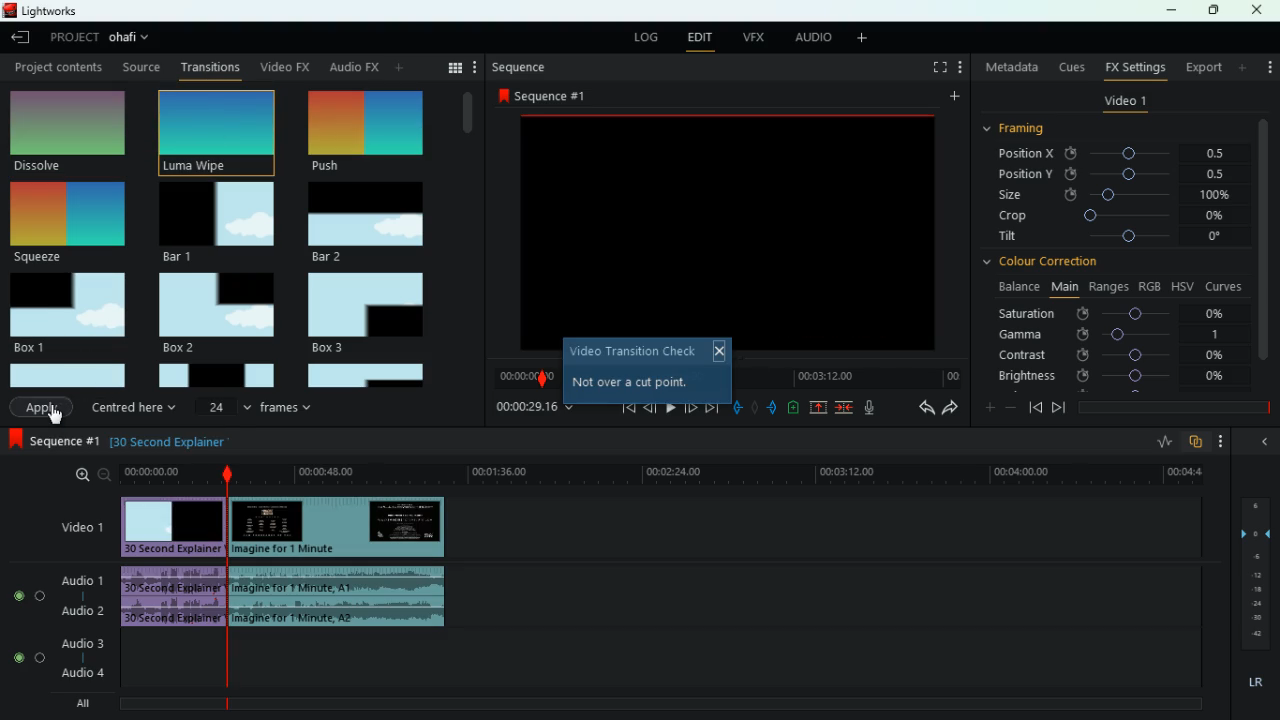 Image resolution: width=1280 pixels, height=720 pixels. I want to click on crop, so click(1114, 217).